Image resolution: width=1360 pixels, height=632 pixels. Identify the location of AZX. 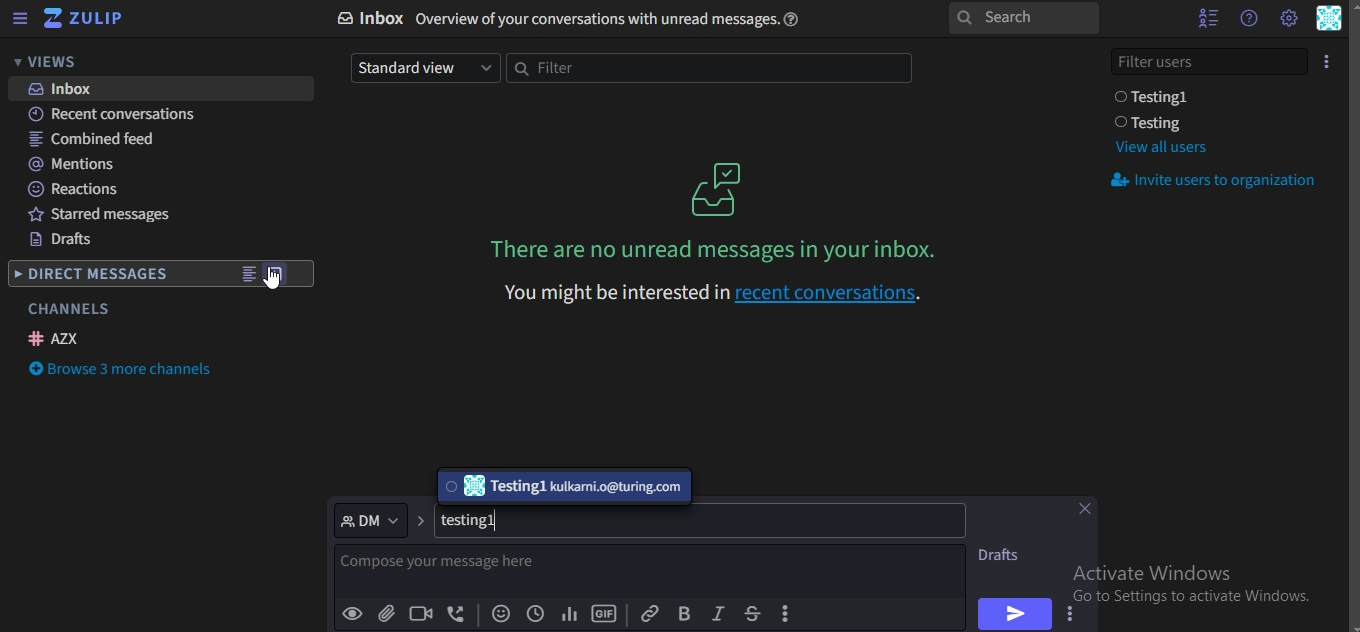
(57, 338).